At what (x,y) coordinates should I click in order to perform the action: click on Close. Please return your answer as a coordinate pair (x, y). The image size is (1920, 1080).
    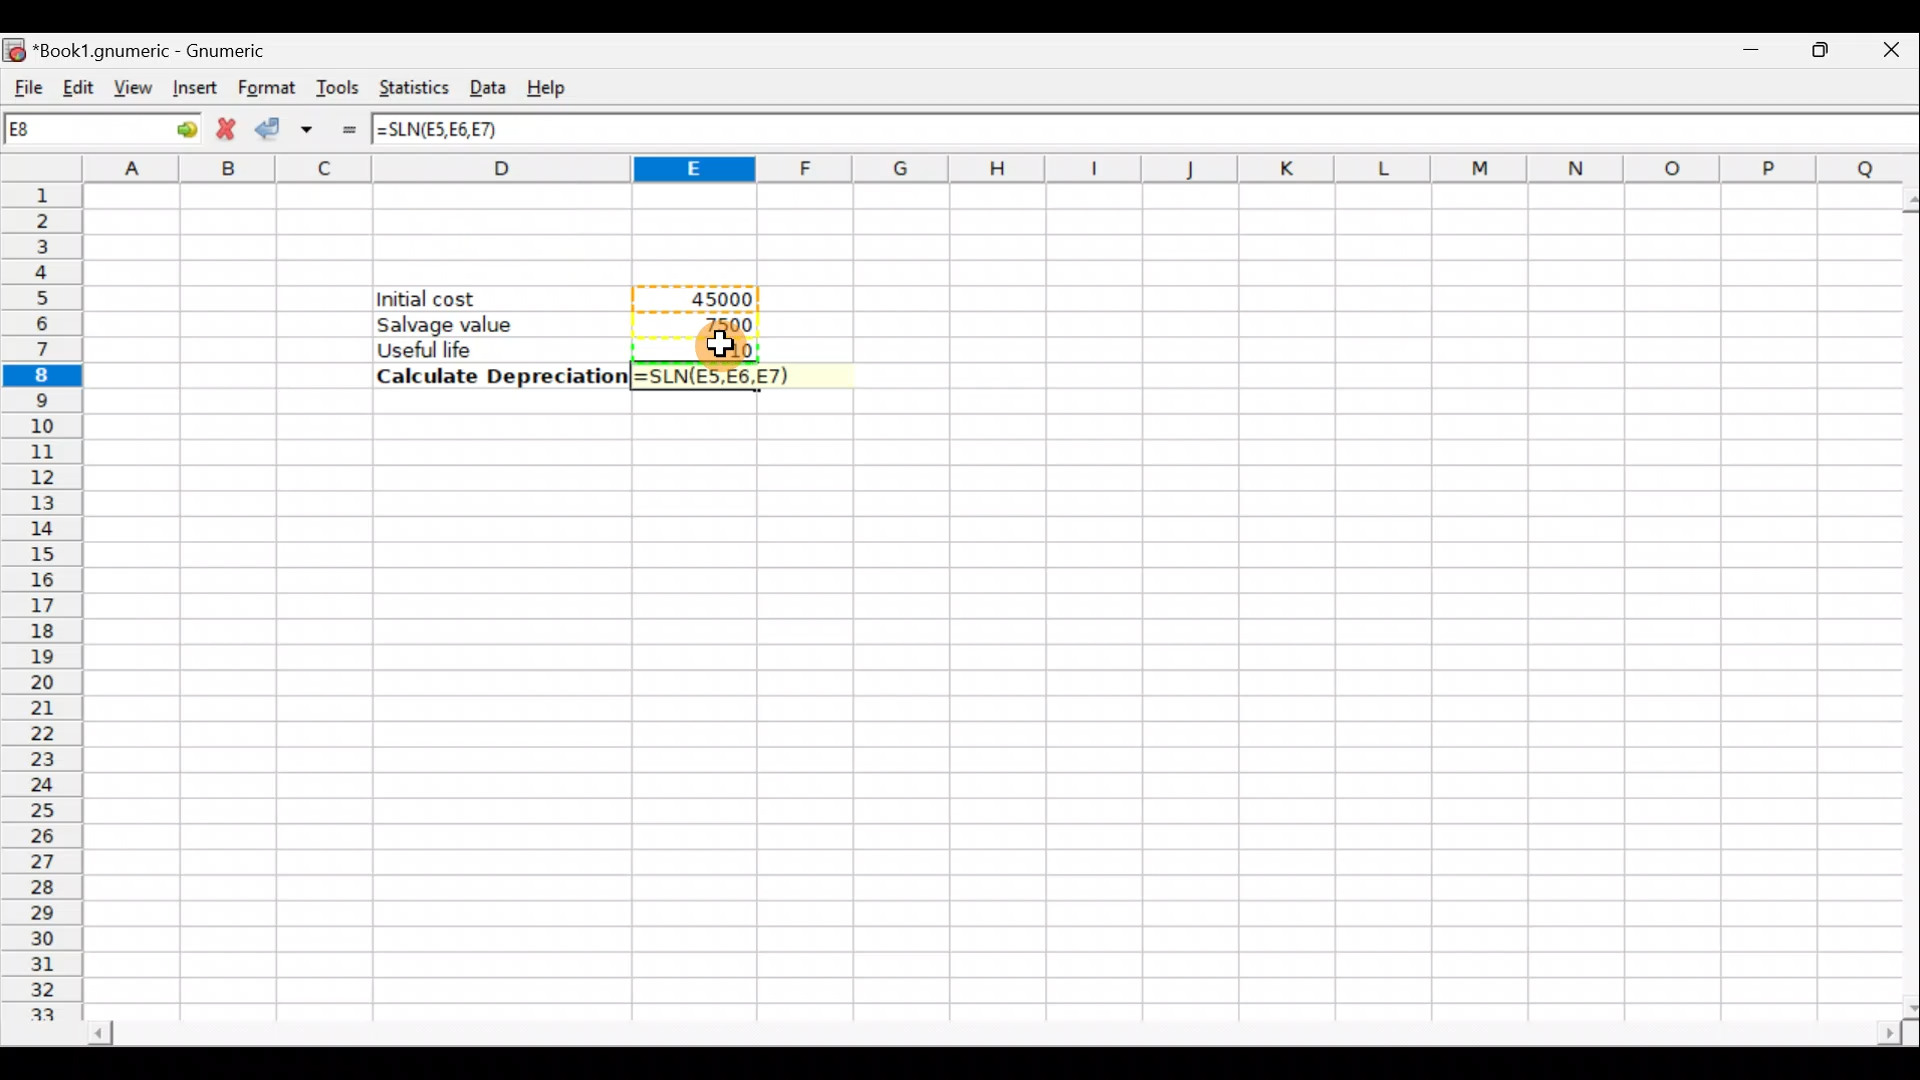
    Looking at the image, I should click on (1879, 55).